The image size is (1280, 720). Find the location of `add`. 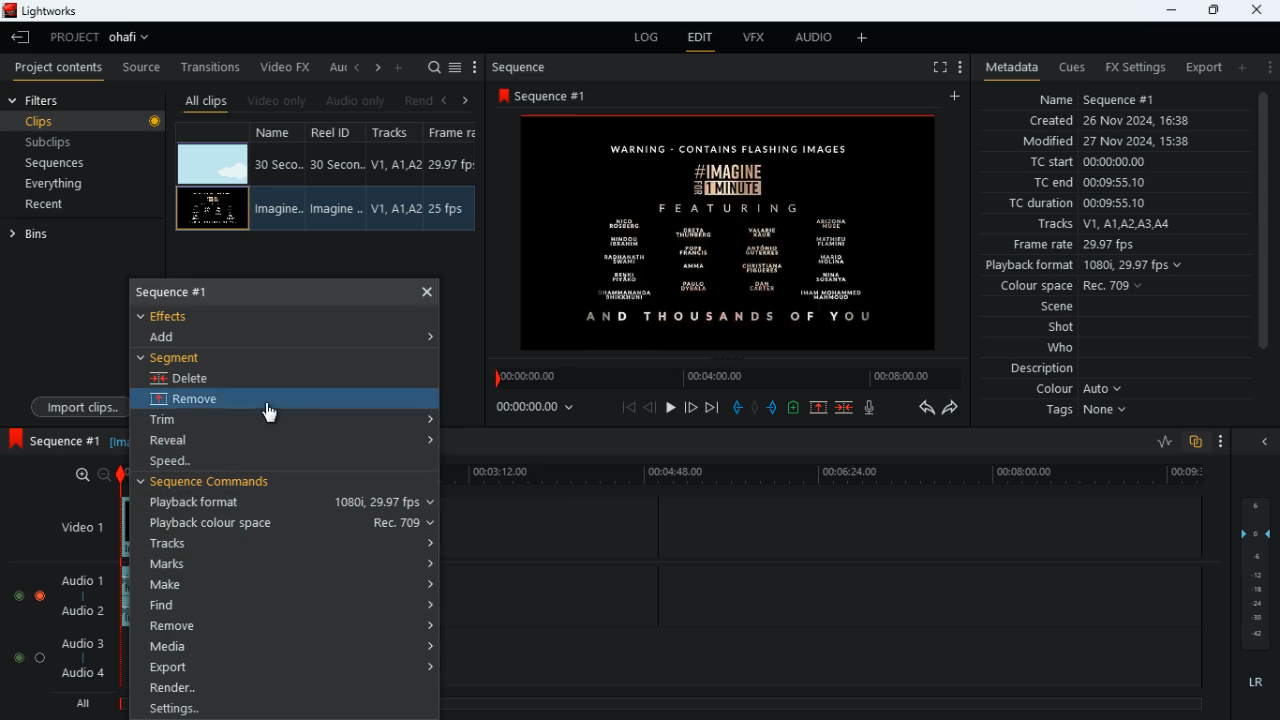

add is located at coordinates (290, 337).